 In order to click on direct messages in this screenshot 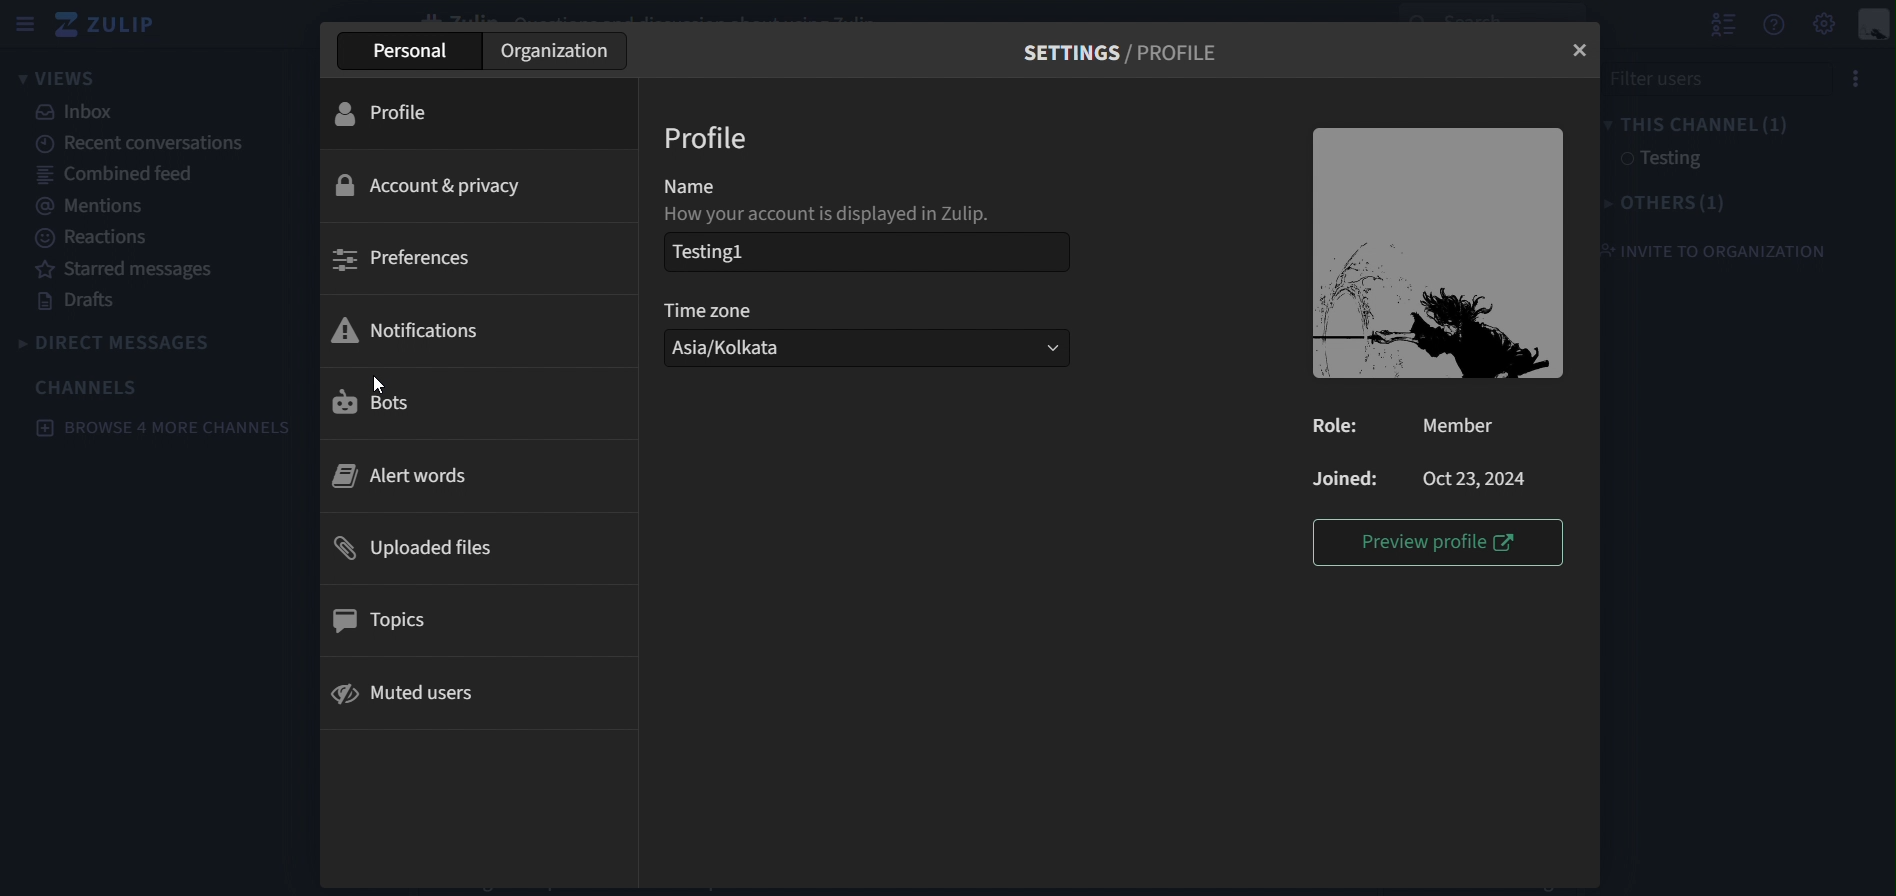, I will do `click(142, 342)`.